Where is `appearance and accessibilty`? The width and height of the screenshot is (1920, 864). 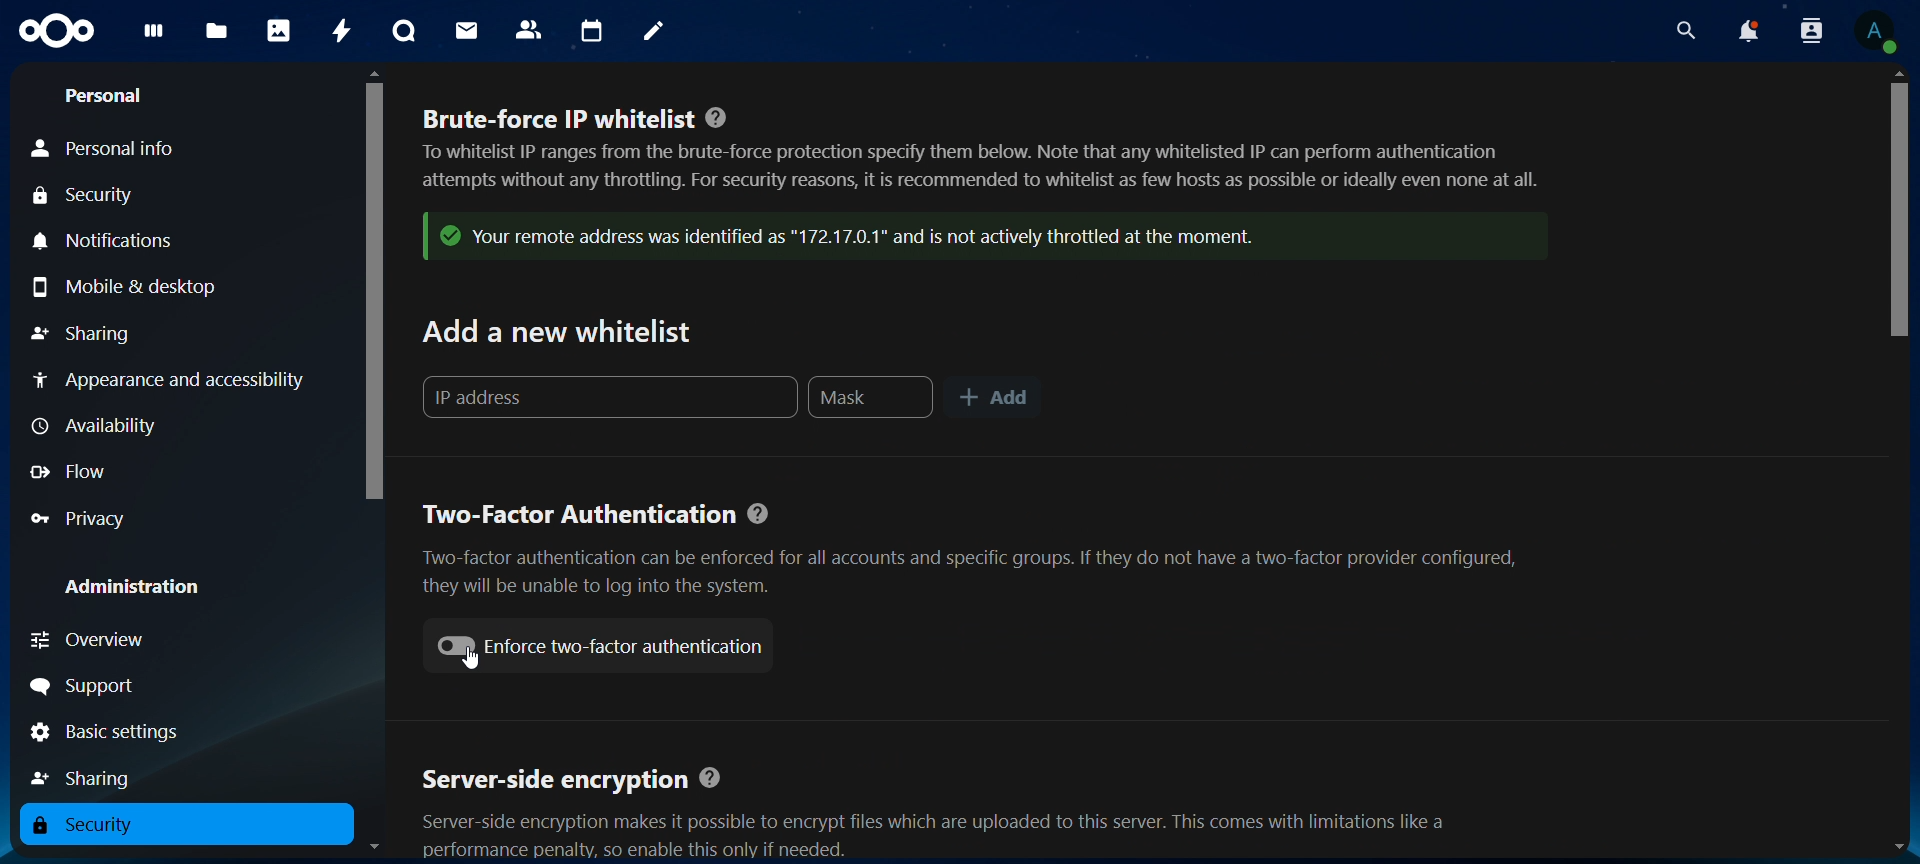
appearance and accessibilty is located at coordinates (178, 380).